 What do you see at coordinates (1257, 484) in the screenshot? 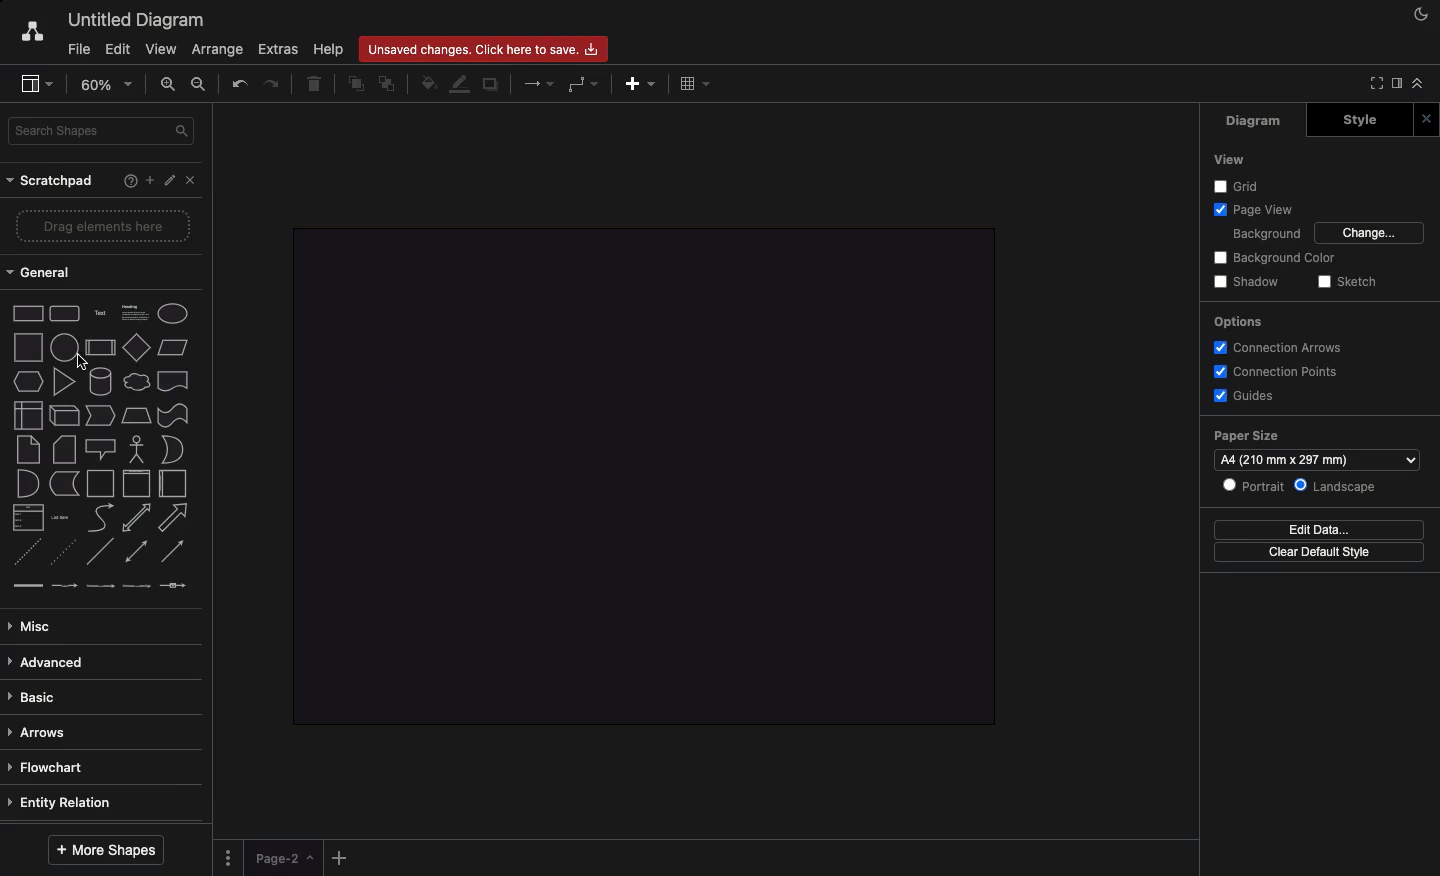
I see `Portrait` at bounding box center [1257, 484].